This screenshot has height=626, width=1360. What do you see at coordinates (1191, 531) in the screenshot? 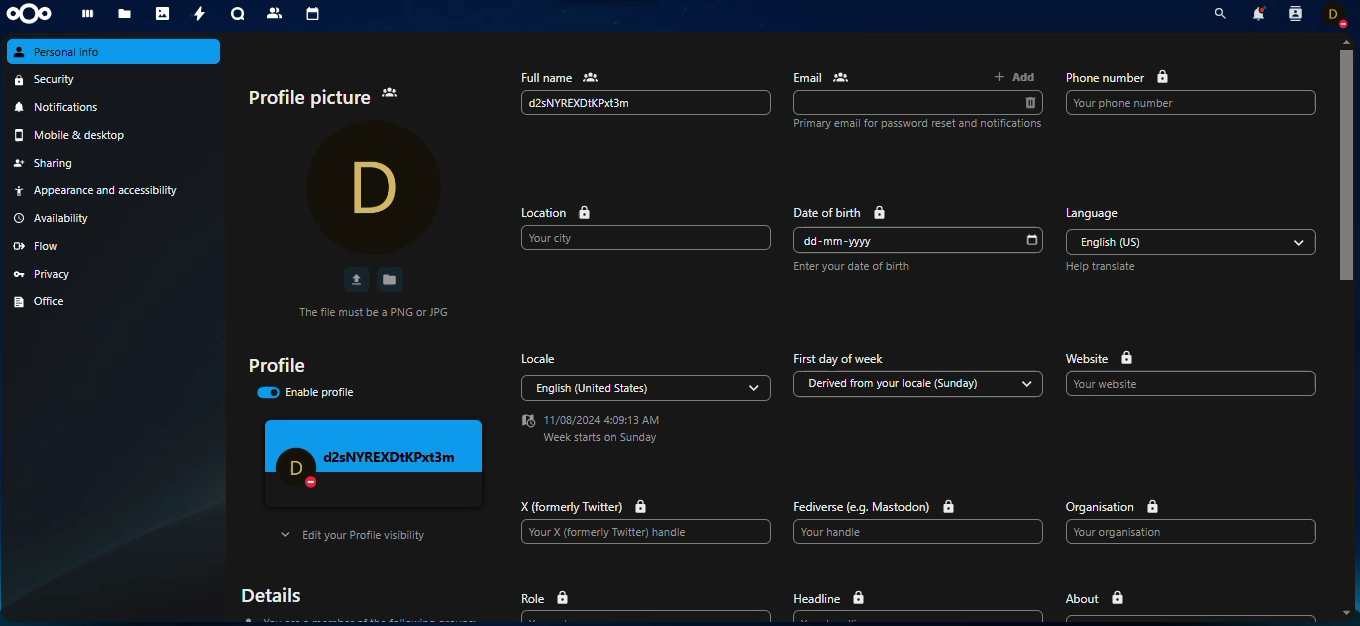
I see `Your organisation` at bounding box center [1191, 531].